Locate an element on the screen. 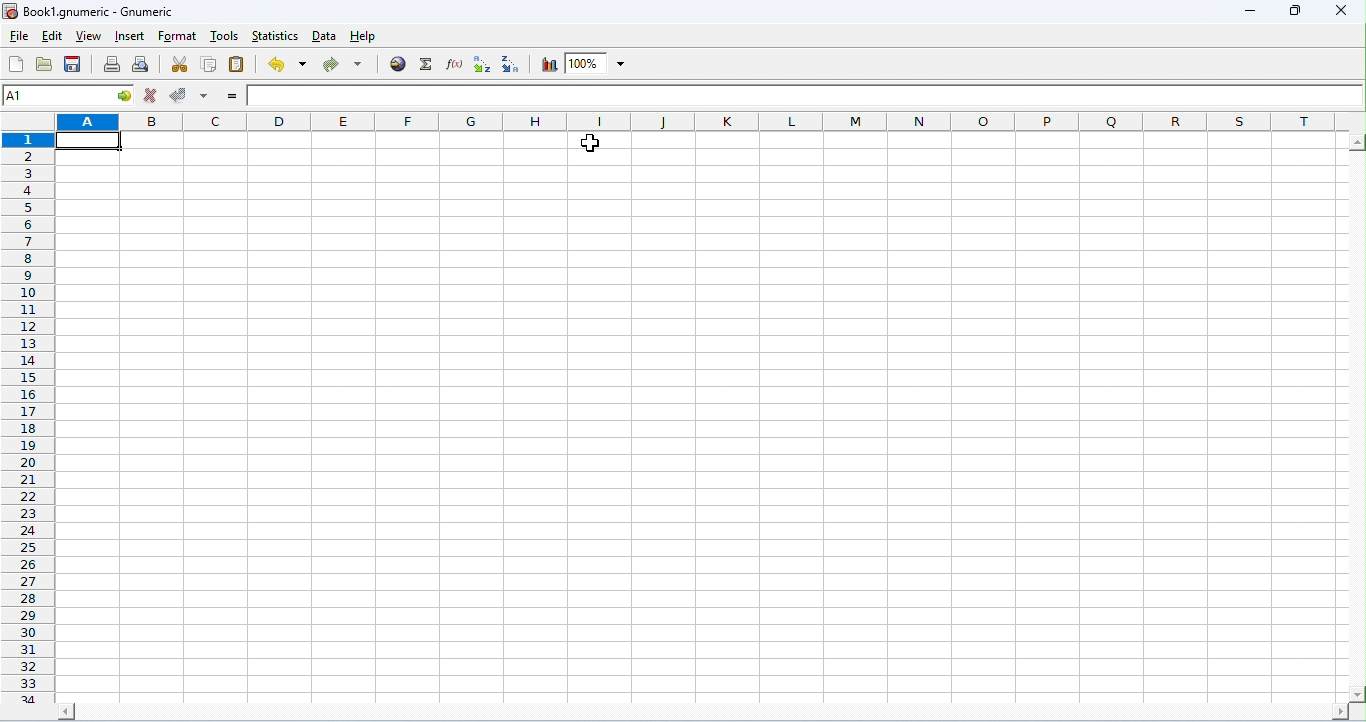 This screenshot has width=1366, height=722. paste is located at coordinates (238, 65).